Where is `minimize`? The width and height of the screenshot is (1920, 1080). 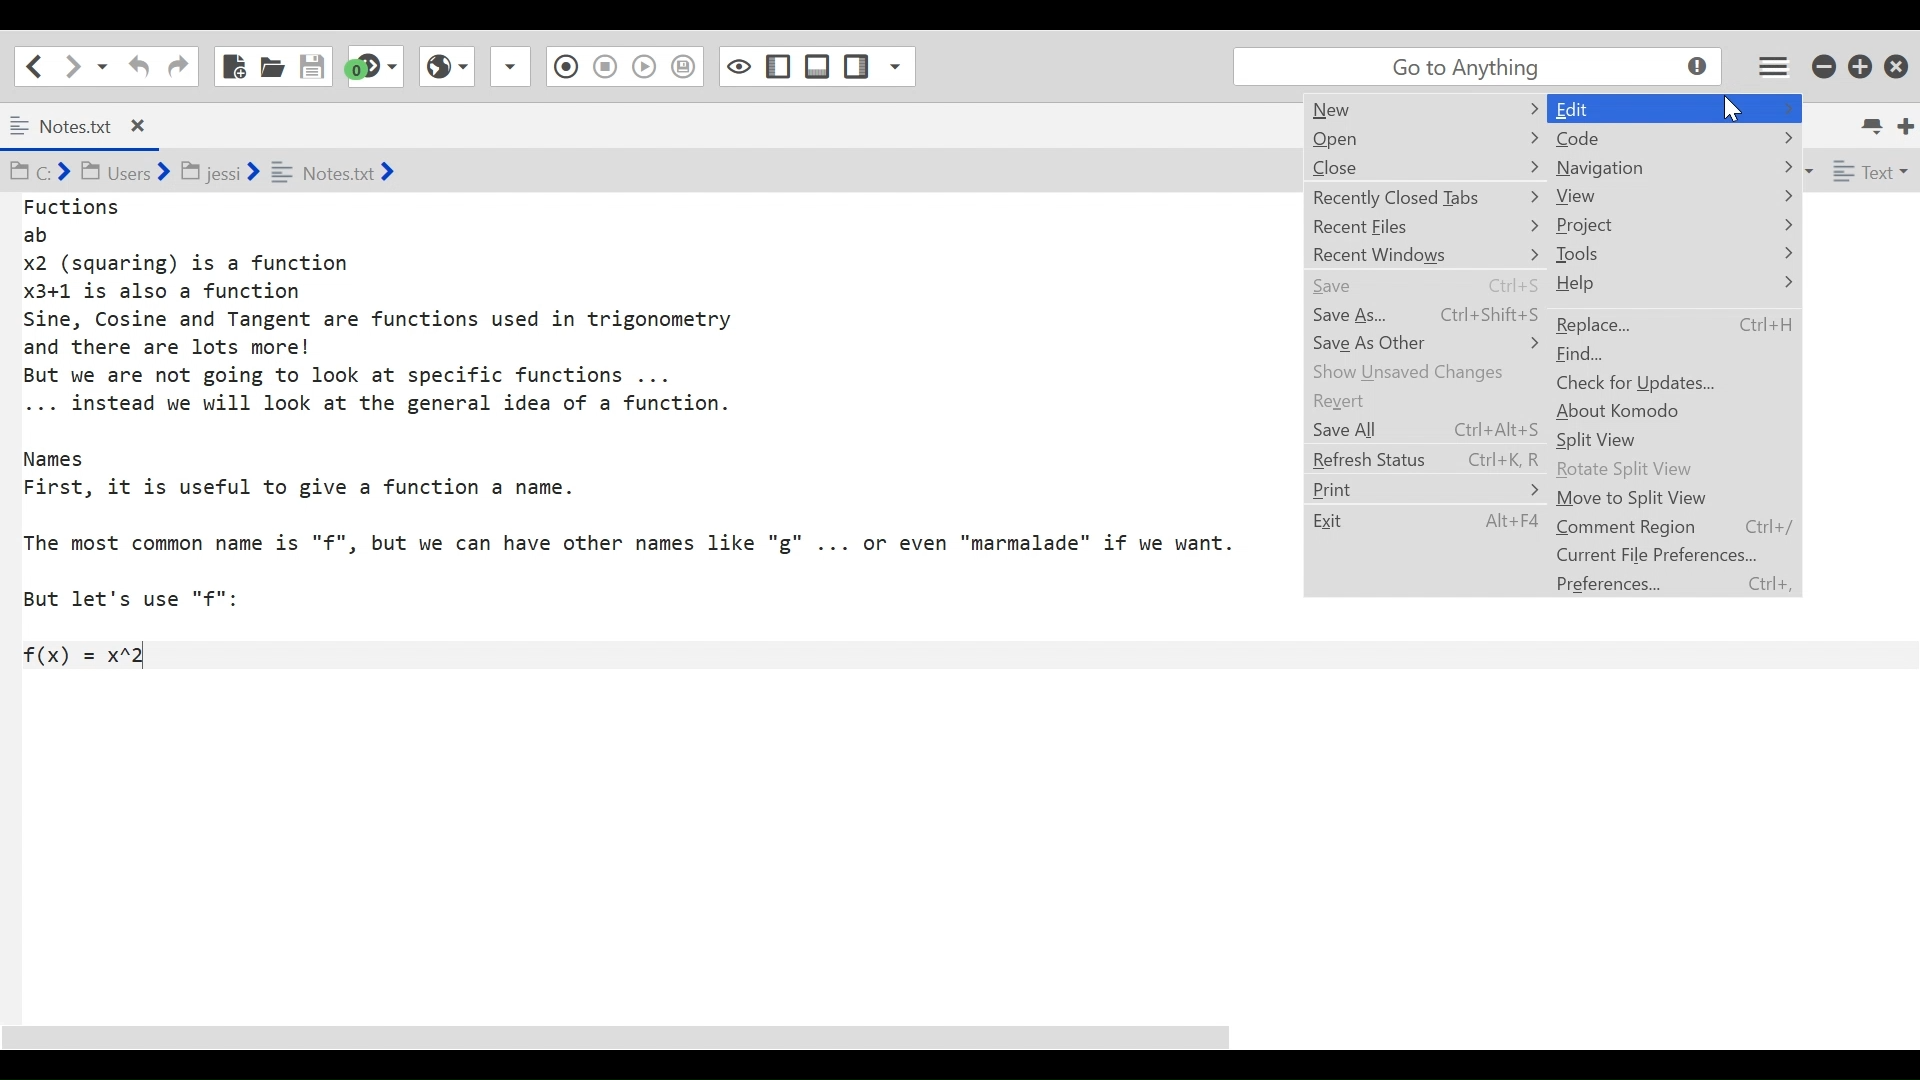 minimize is located at coordinates (1826, 64).